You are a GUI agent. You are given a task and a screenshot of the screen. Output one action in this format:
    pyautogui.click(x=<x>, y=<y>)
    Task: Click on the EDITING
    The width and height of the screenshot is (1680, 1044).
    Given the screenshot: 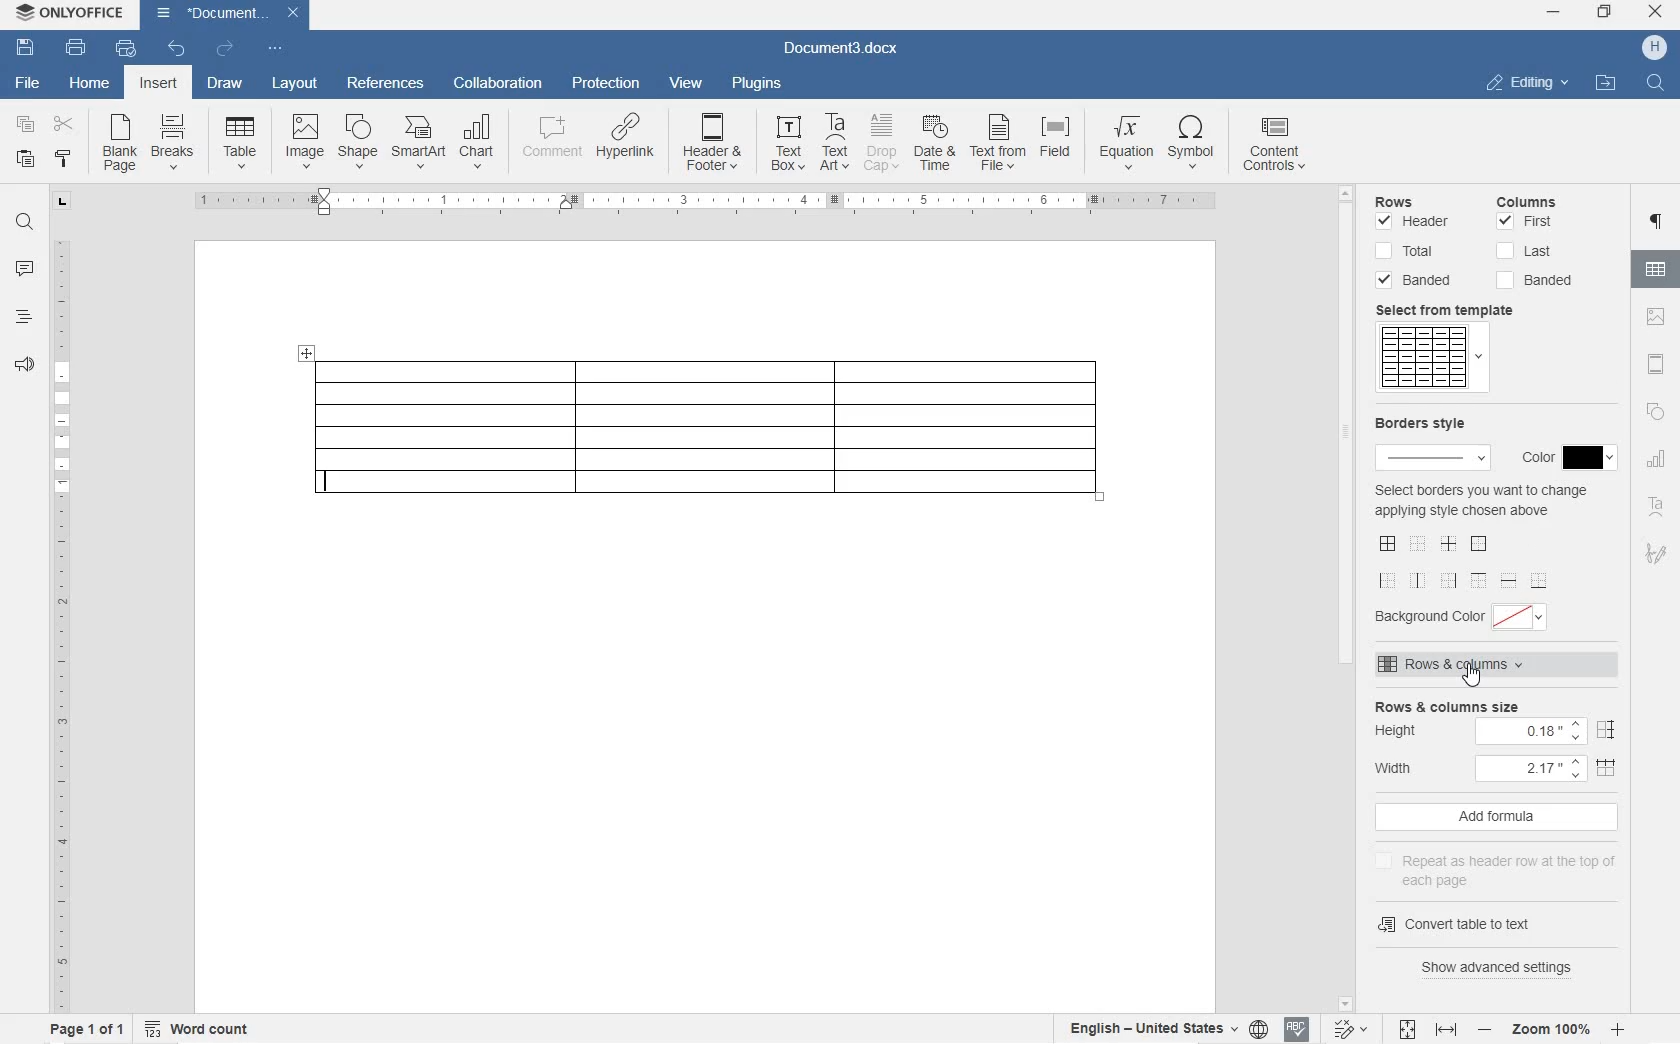 What is the action you would take?
    pyautogui.click(x=1529, y=84)
    